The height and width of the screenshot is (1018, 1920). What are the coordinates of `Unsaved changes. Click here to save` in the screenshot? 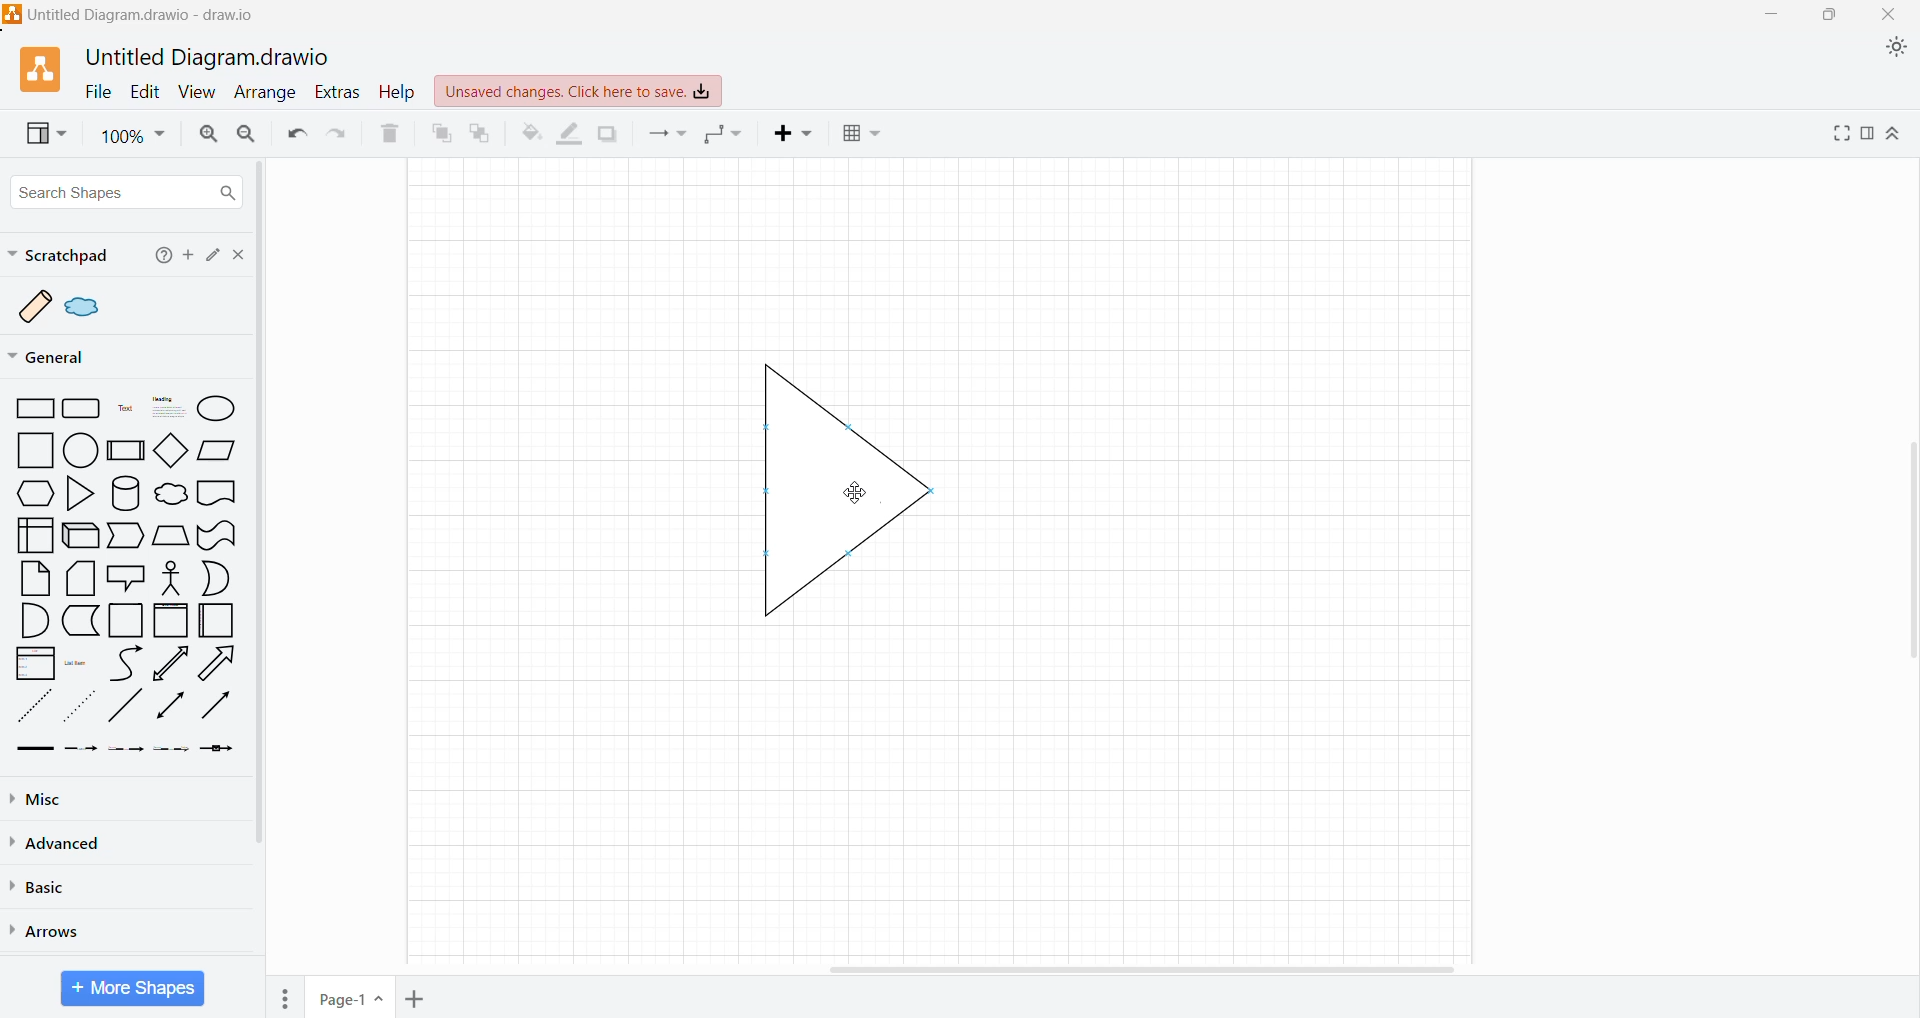 It's located at (577, 92).